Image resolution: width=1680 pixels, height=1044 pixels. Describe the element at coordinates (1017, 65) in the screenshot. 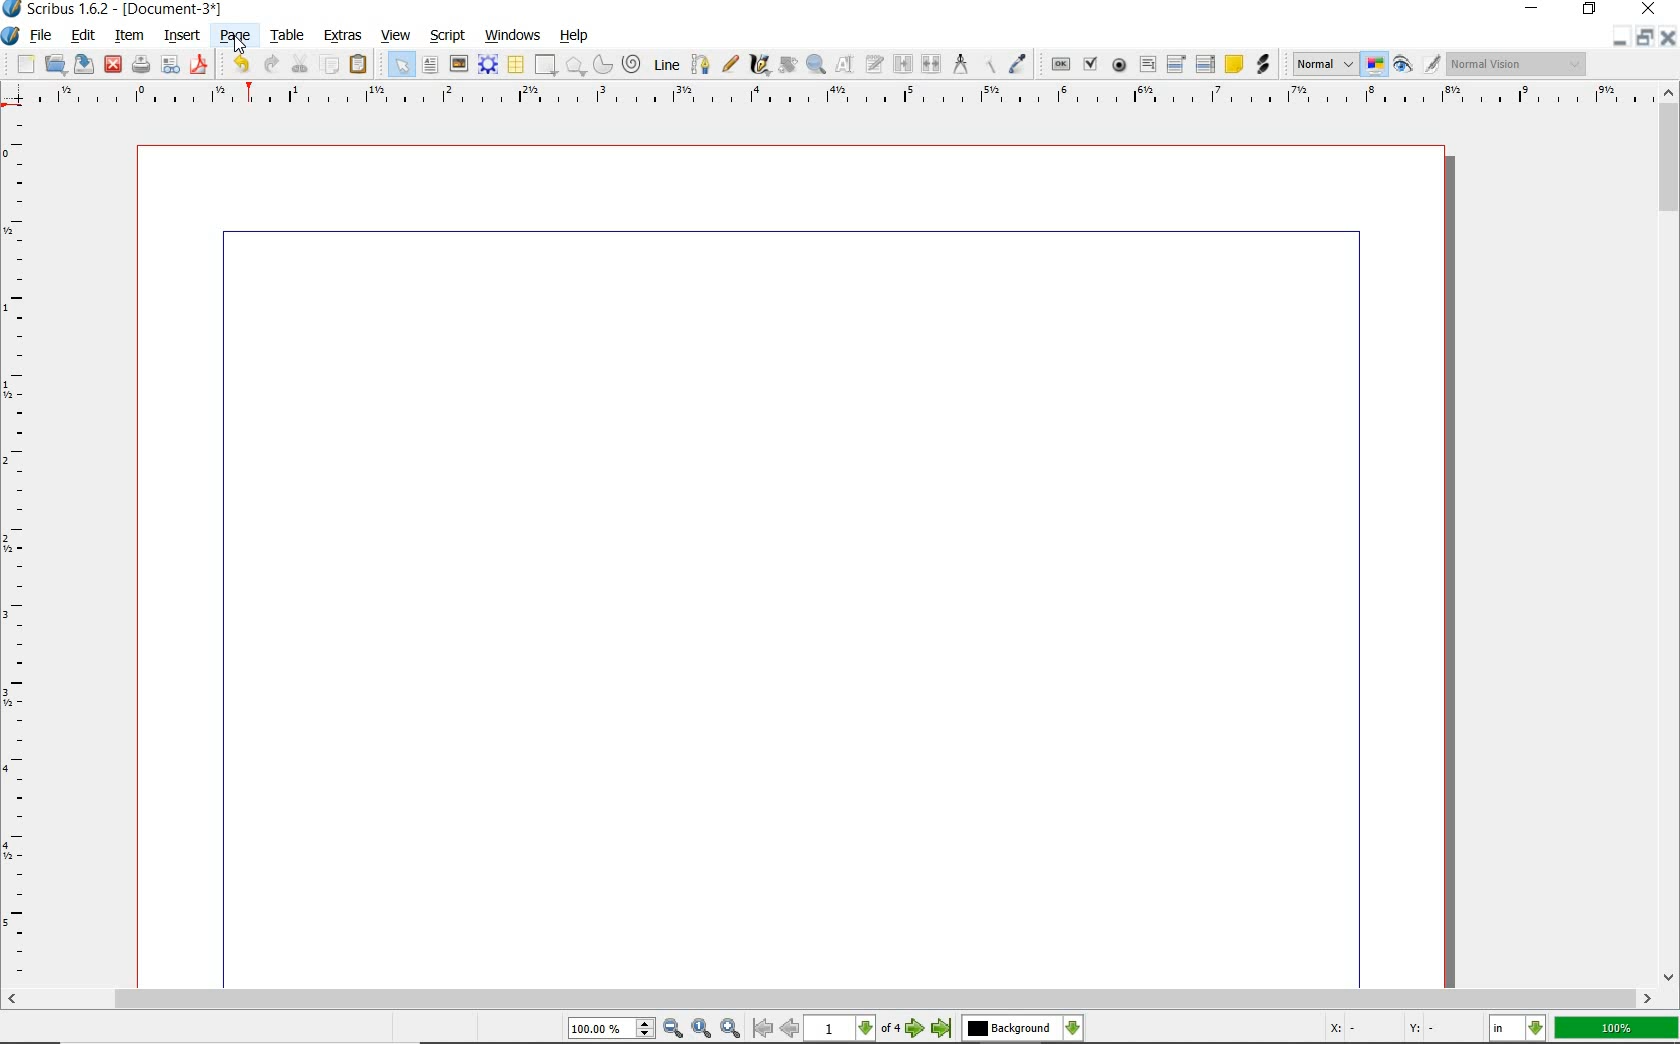

I see `eye dropper` at that location.